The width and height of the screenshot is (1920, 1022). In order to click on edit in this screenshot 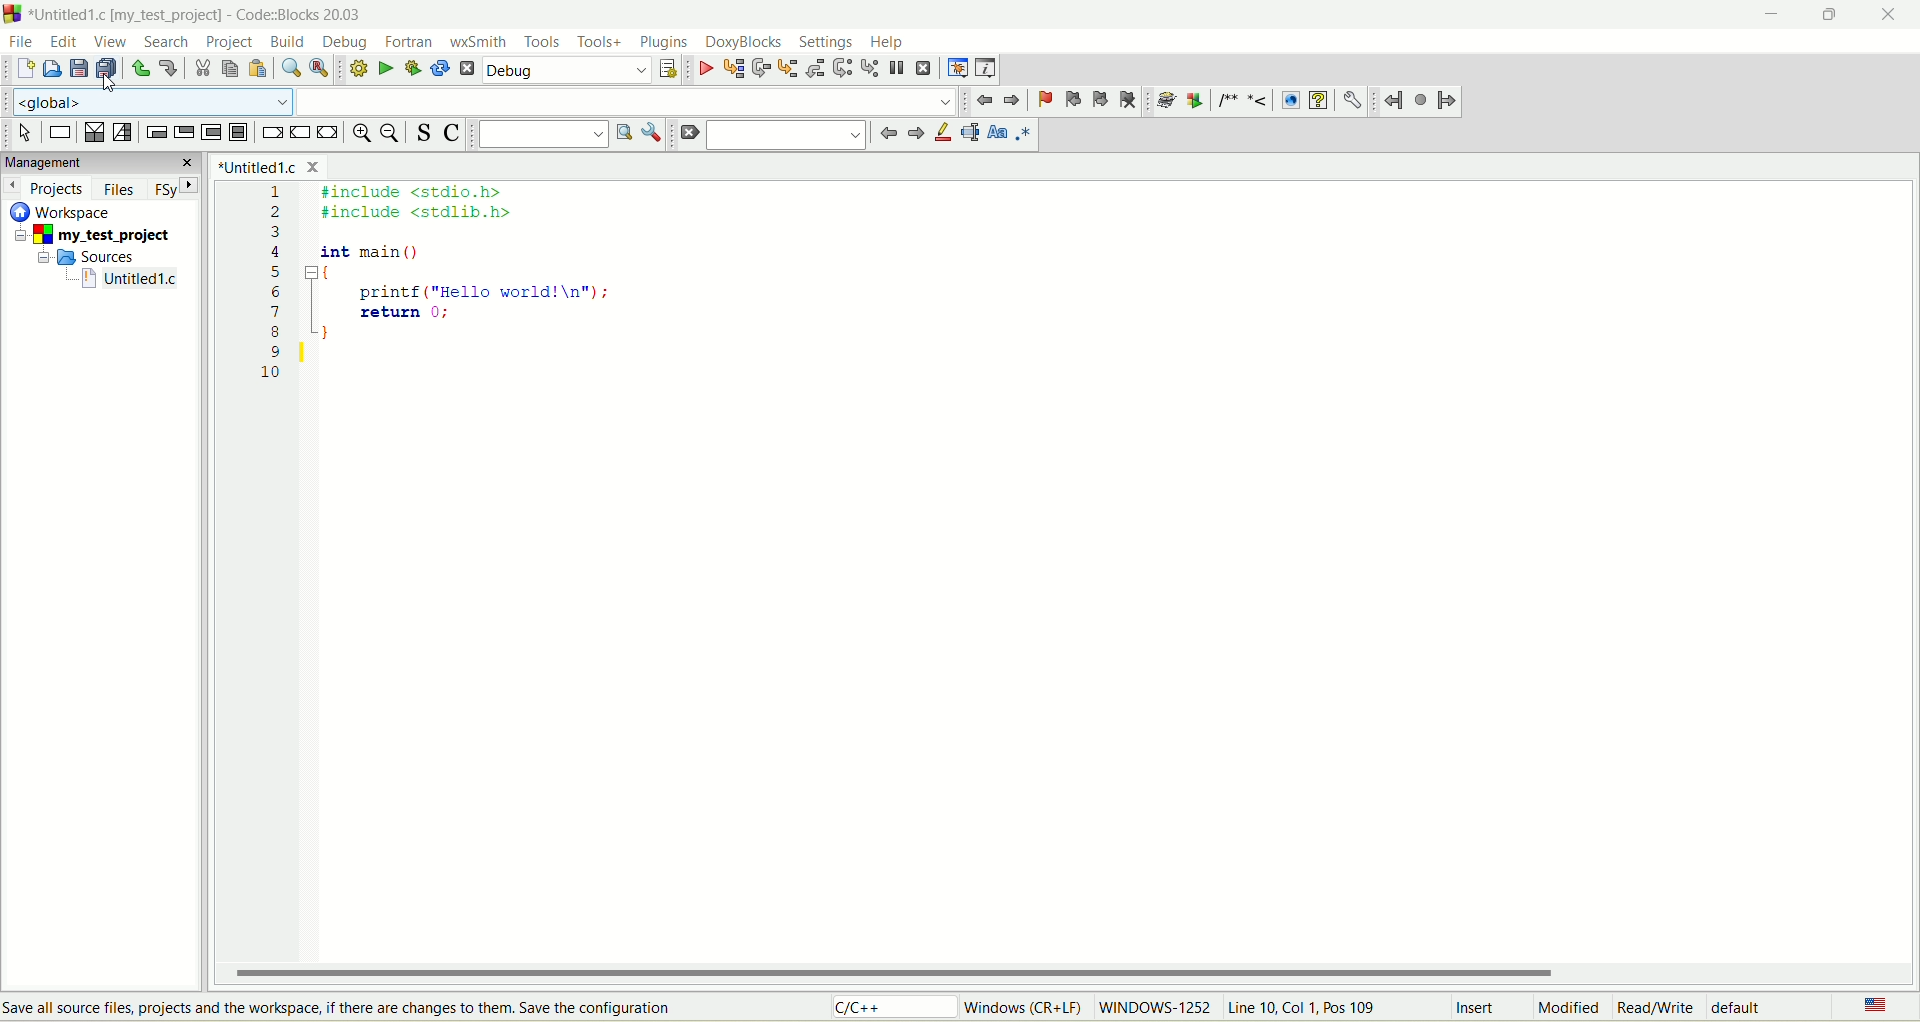, I will do `click(65, 41)`.